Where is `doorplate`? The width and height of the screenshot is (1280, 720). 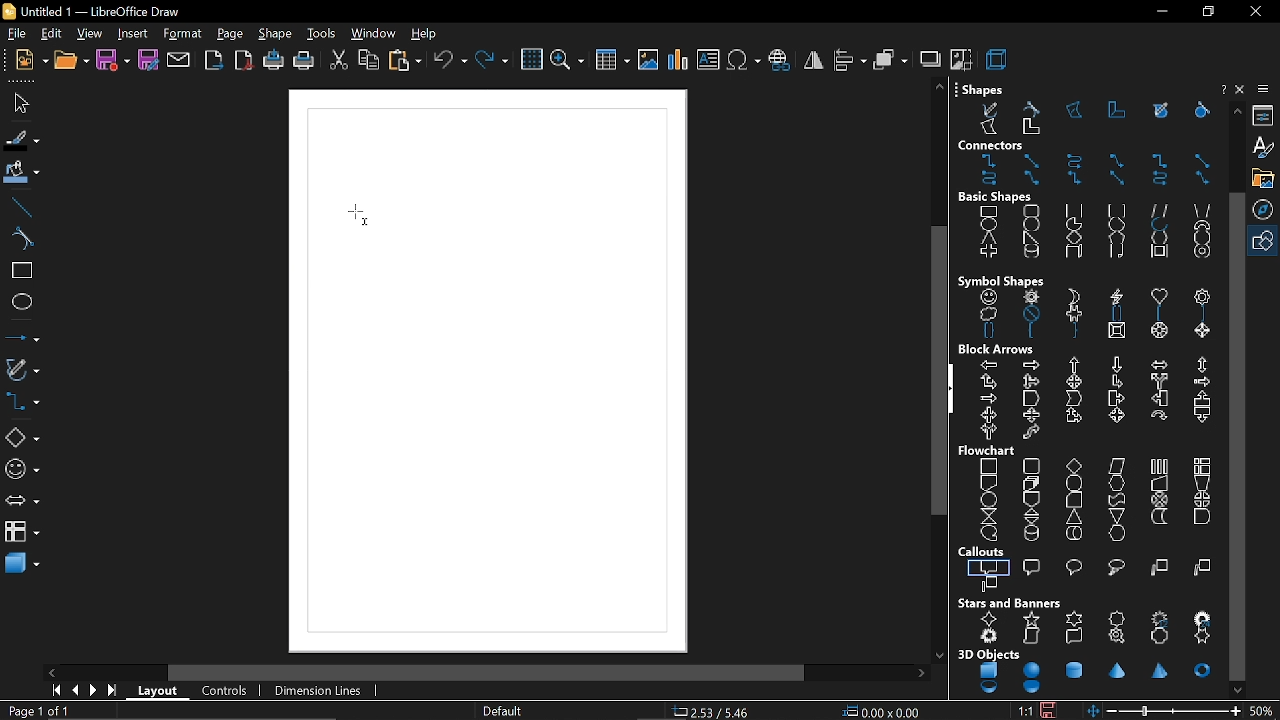
doorplate is located at coordinates (1162, 637).